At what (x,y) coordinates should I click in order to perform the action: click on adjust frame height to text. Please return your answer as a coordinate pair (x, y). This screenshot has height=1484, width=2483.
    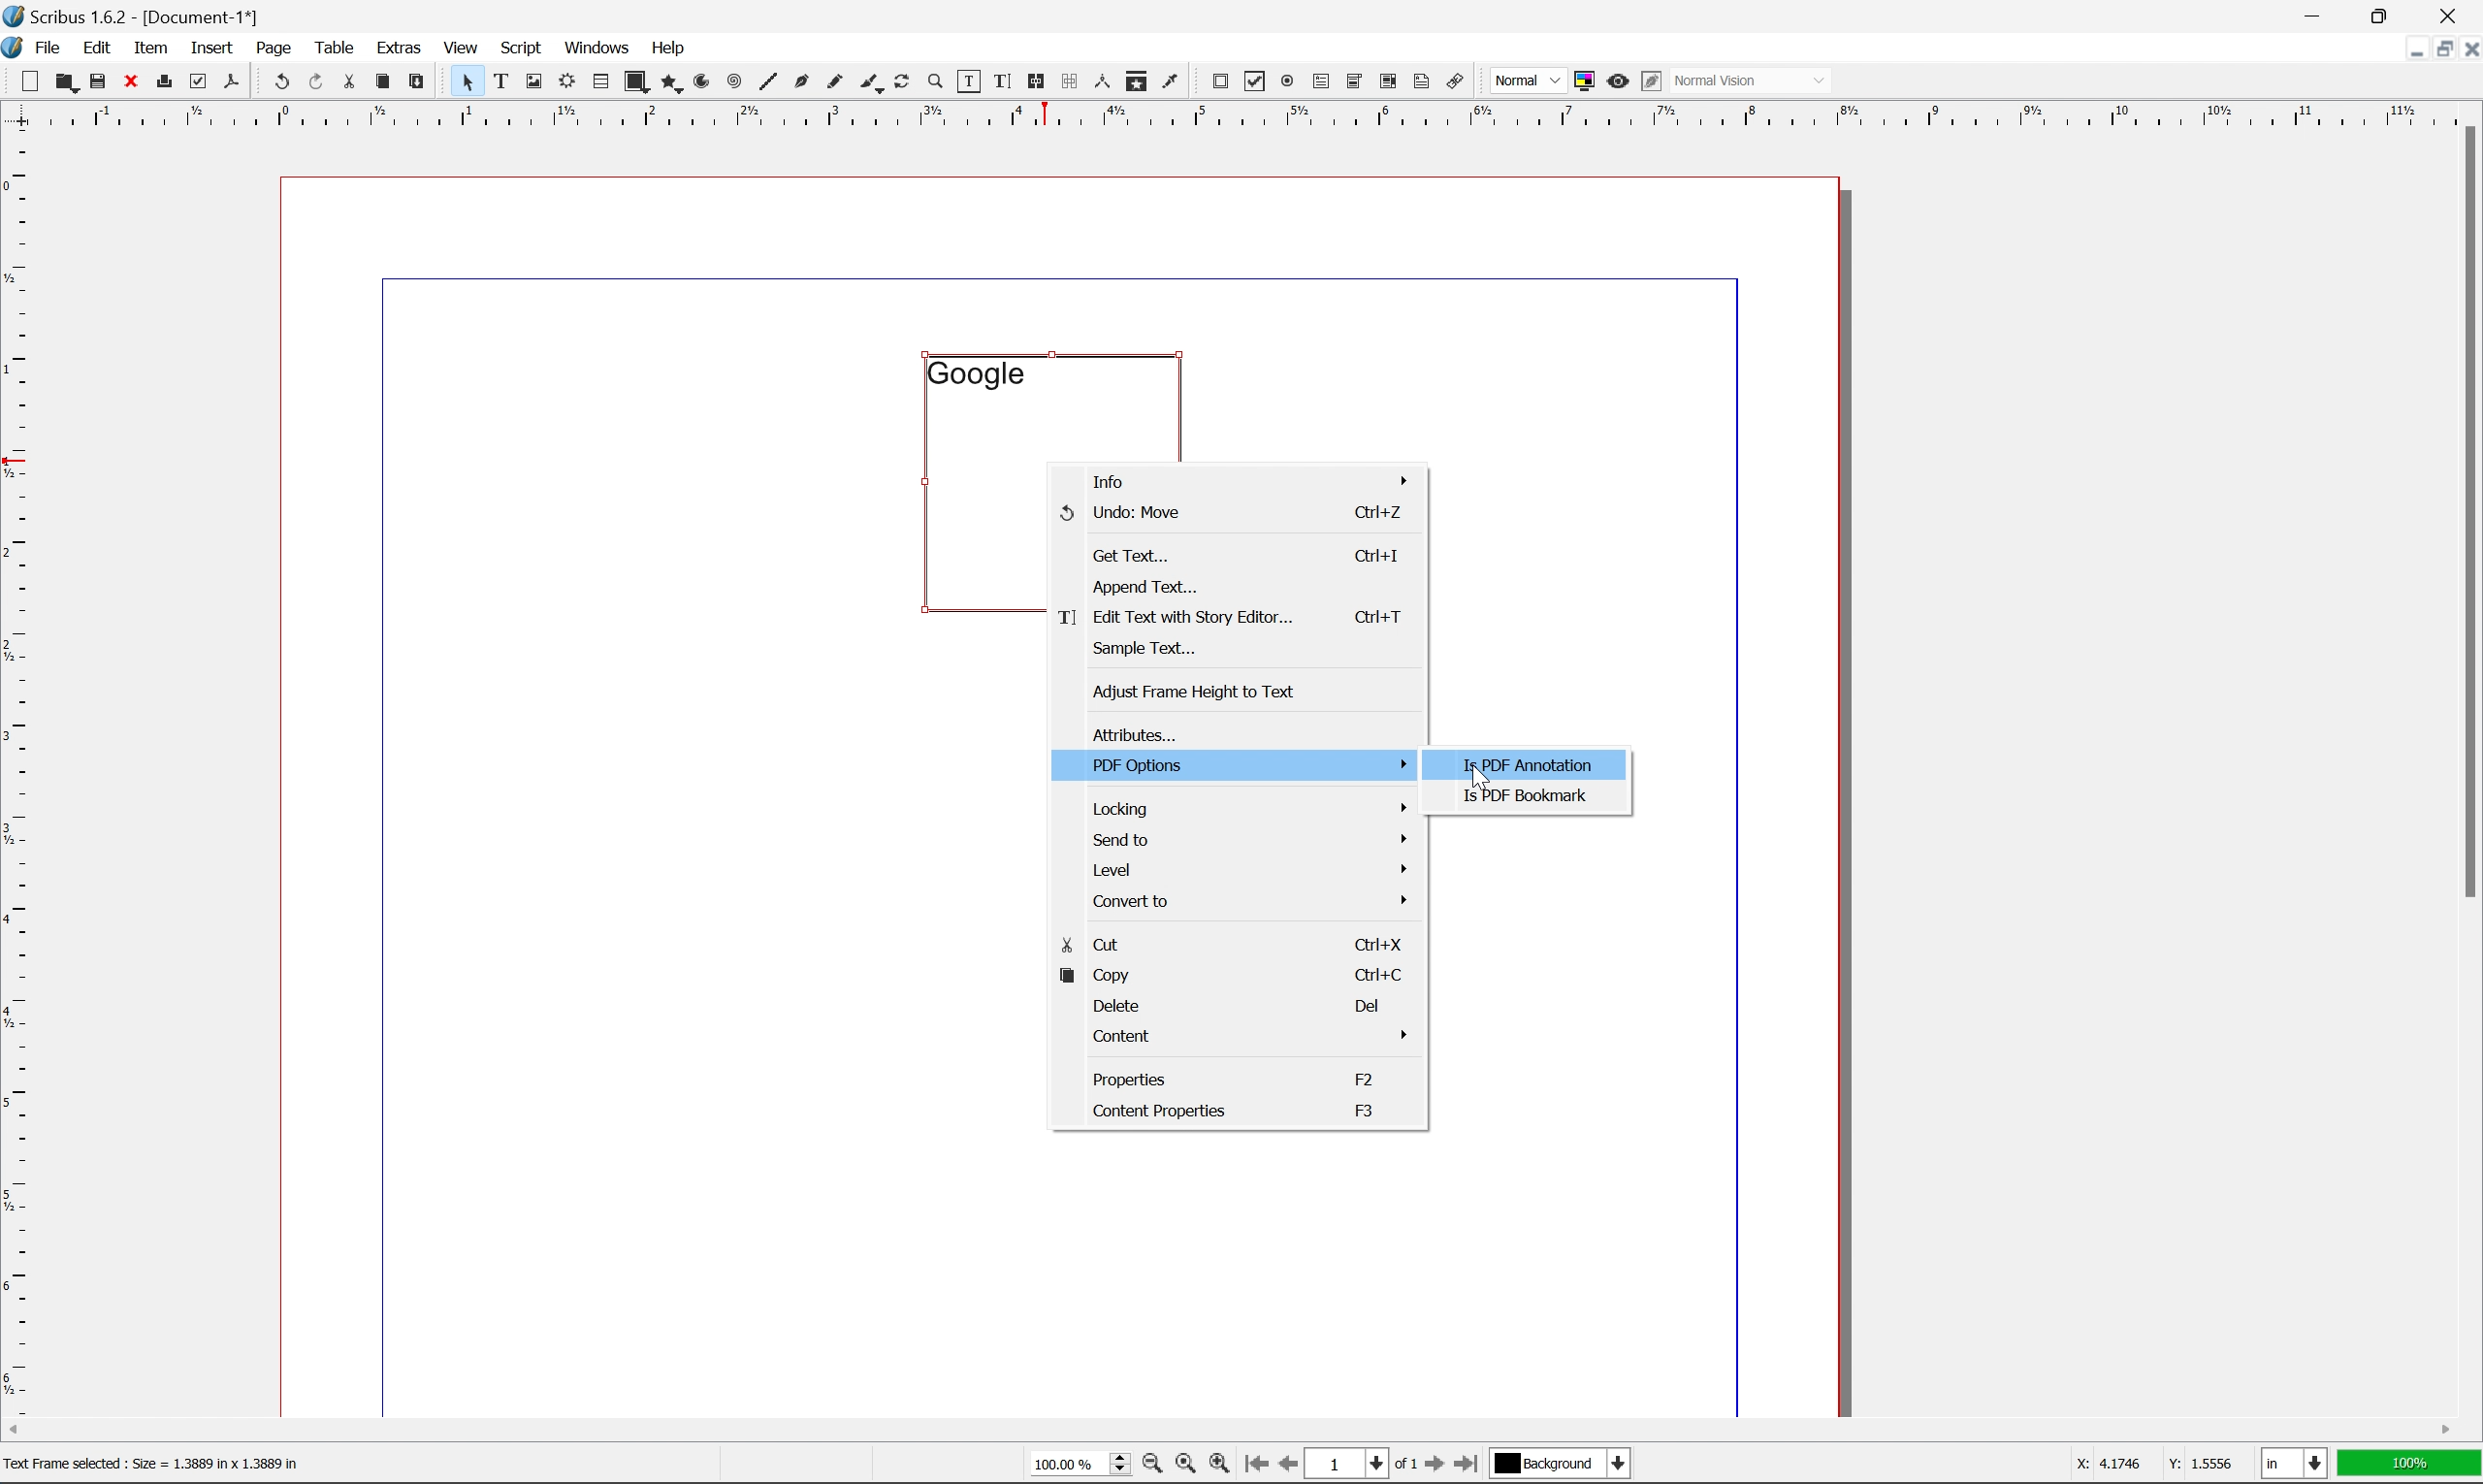
    Looking at the image, I should click on (1190, 692).